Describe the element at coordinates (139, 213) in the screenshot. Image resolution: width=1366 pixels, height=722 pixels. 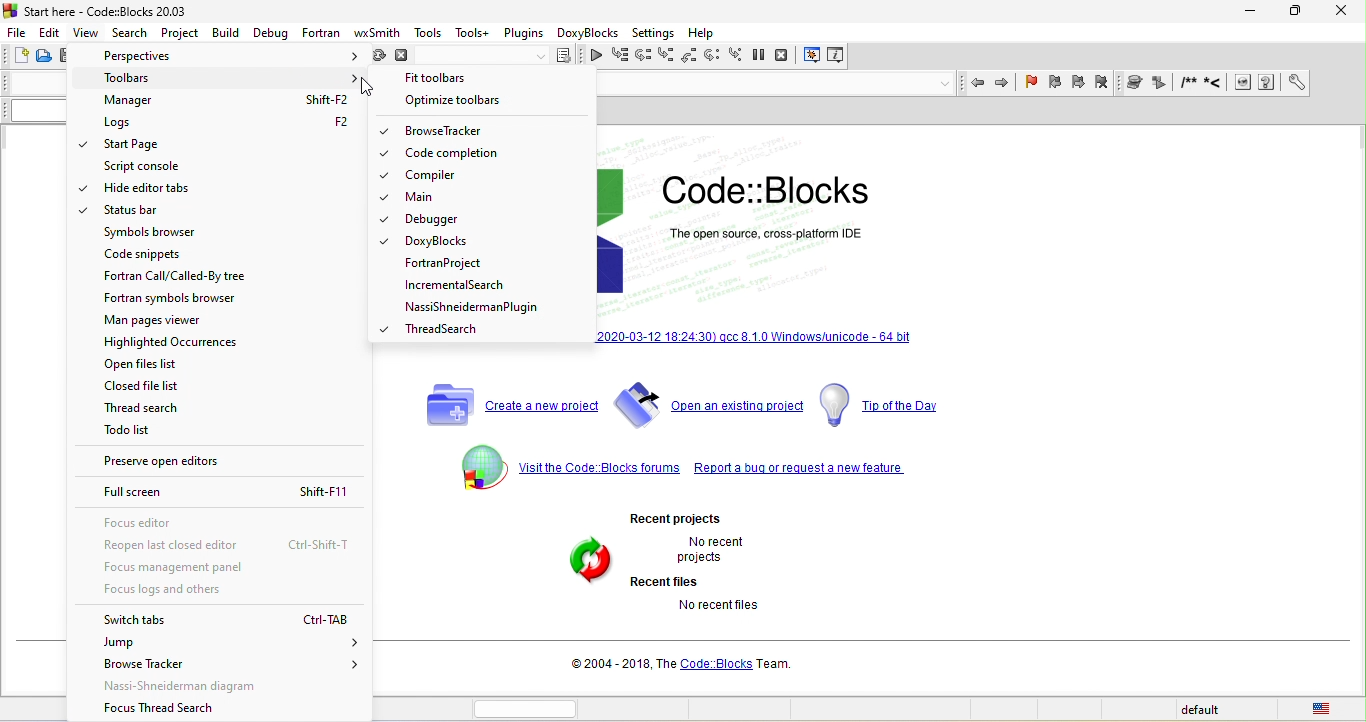
I see `status bar` at that location.